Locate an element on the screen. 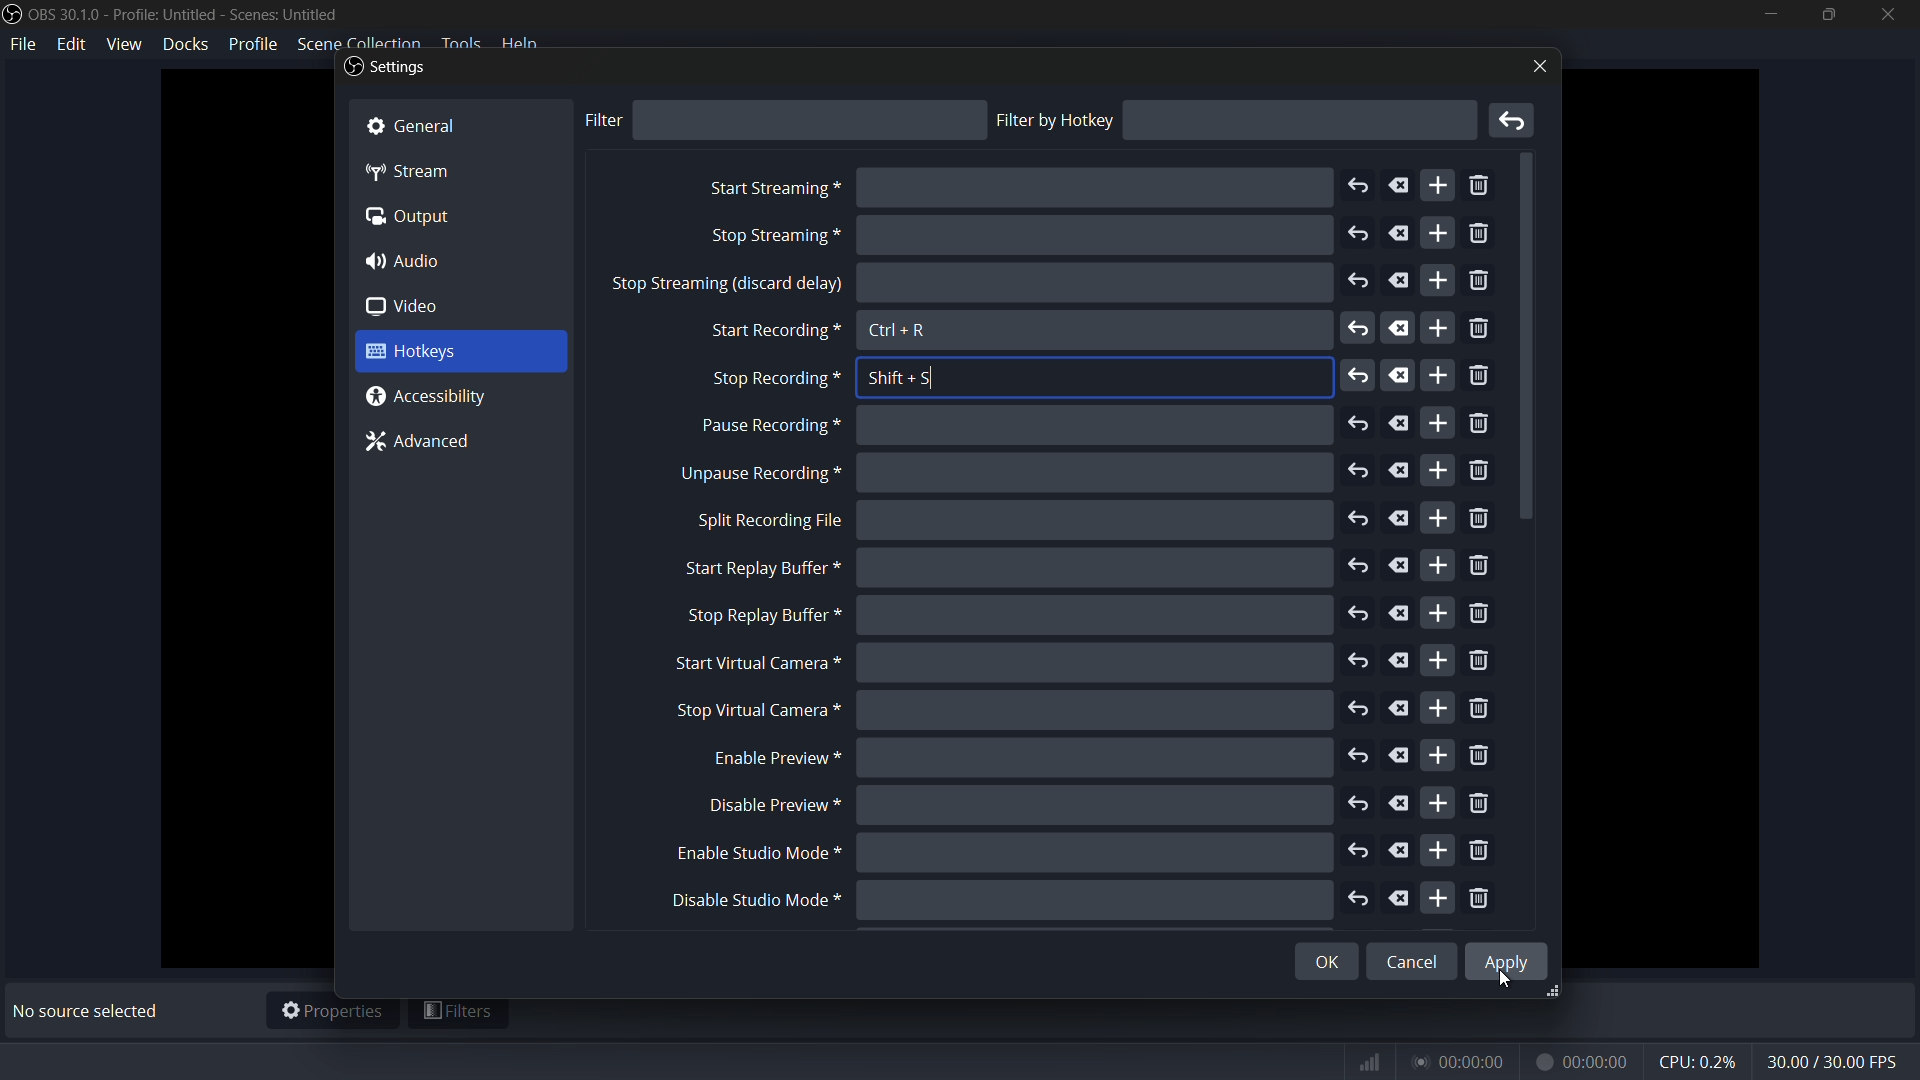 This screenshot has height=1080, width=1920. delete is located at coordinates (1396, 661).